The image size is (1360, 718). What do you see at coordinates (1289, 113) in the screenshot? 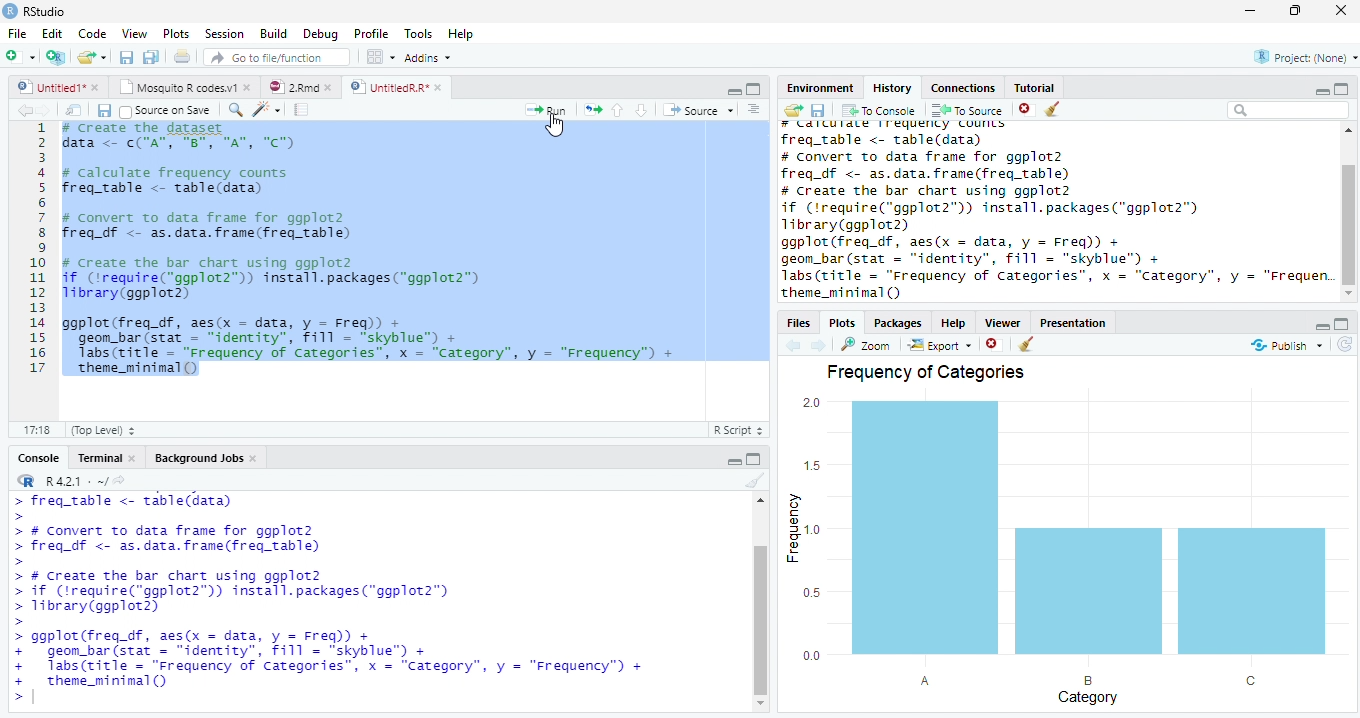
I see `Search` at bounding box center [1289, 113].